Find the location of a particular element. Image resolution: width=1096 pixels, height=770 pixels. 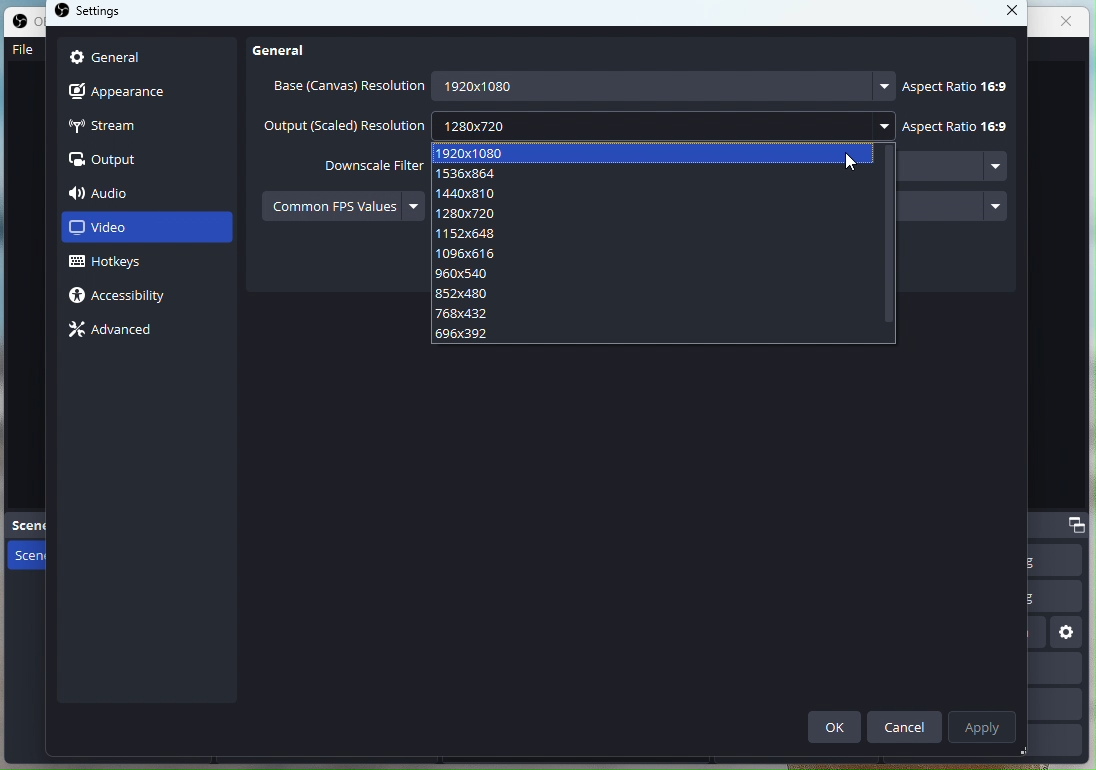

Ok is located at coordinates (834, 728).